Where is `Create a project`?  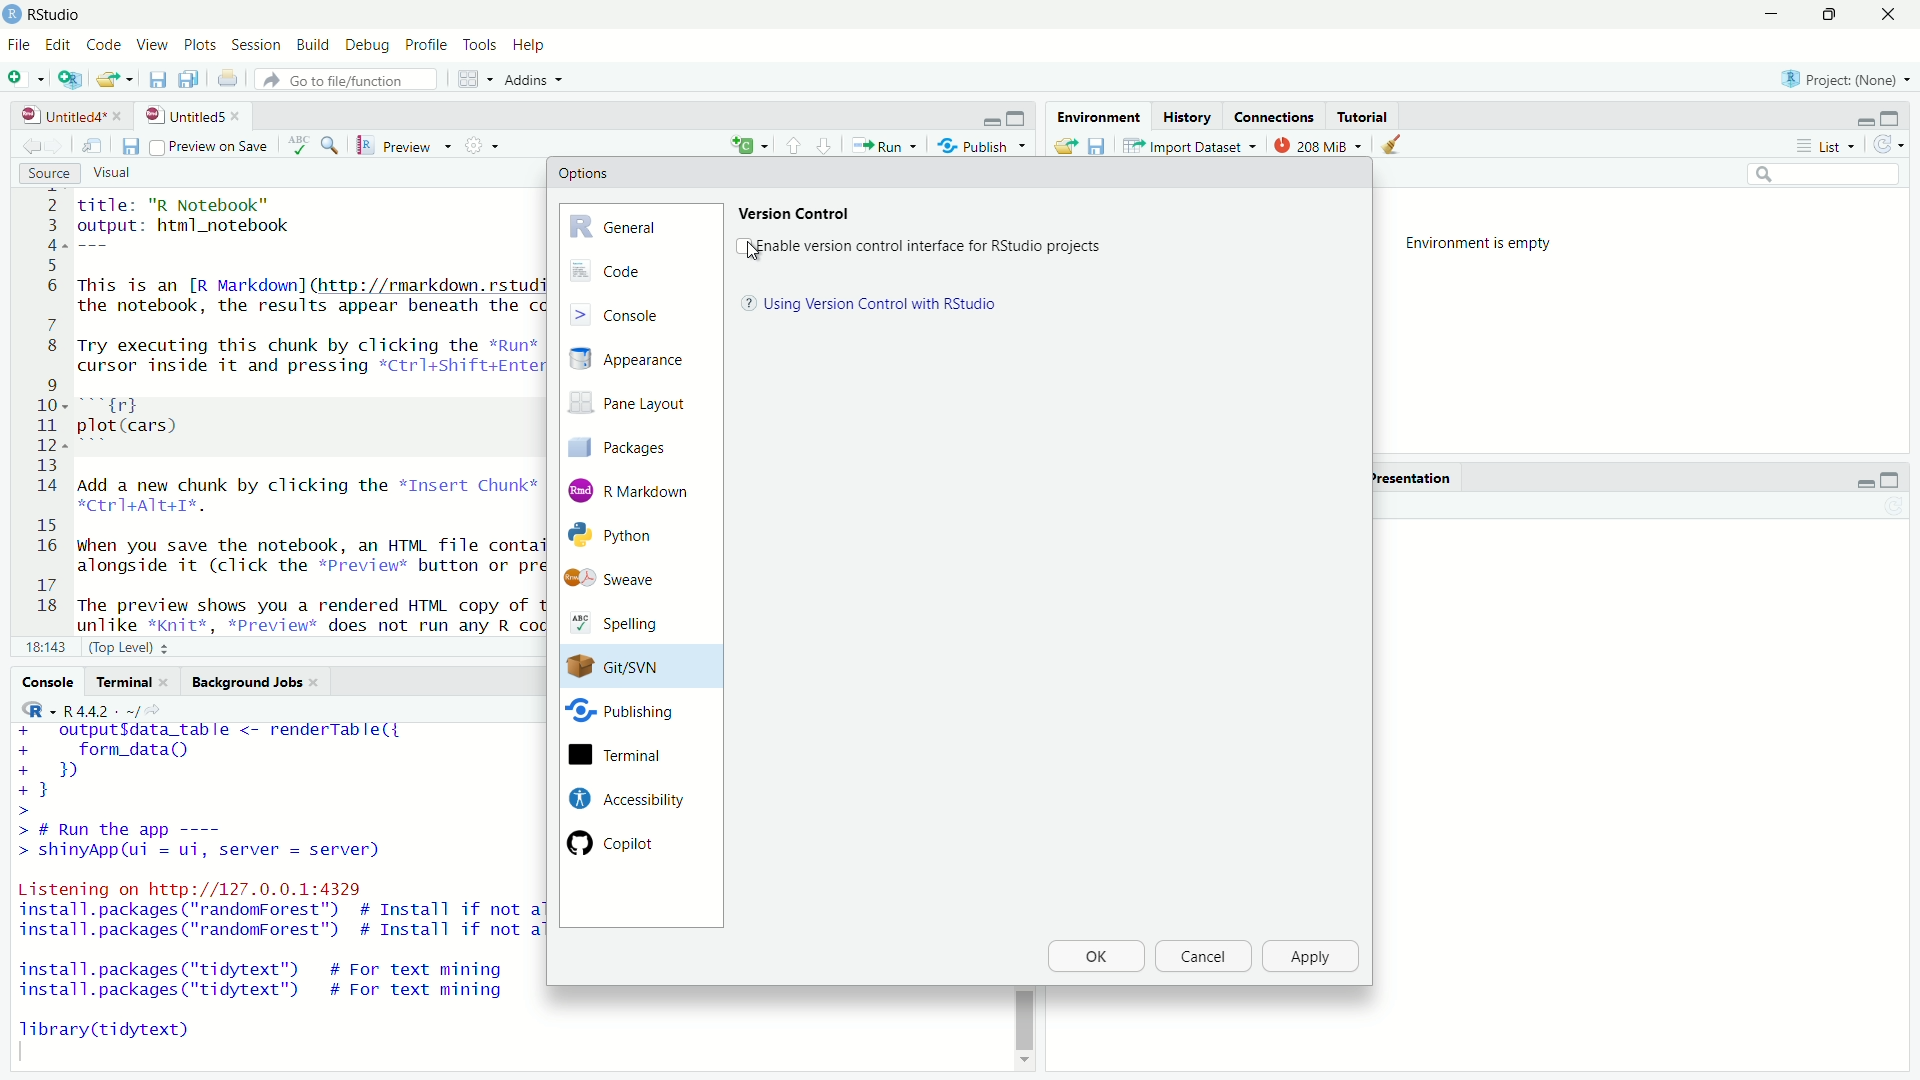 Create a project is located at coordinates (71, 78).